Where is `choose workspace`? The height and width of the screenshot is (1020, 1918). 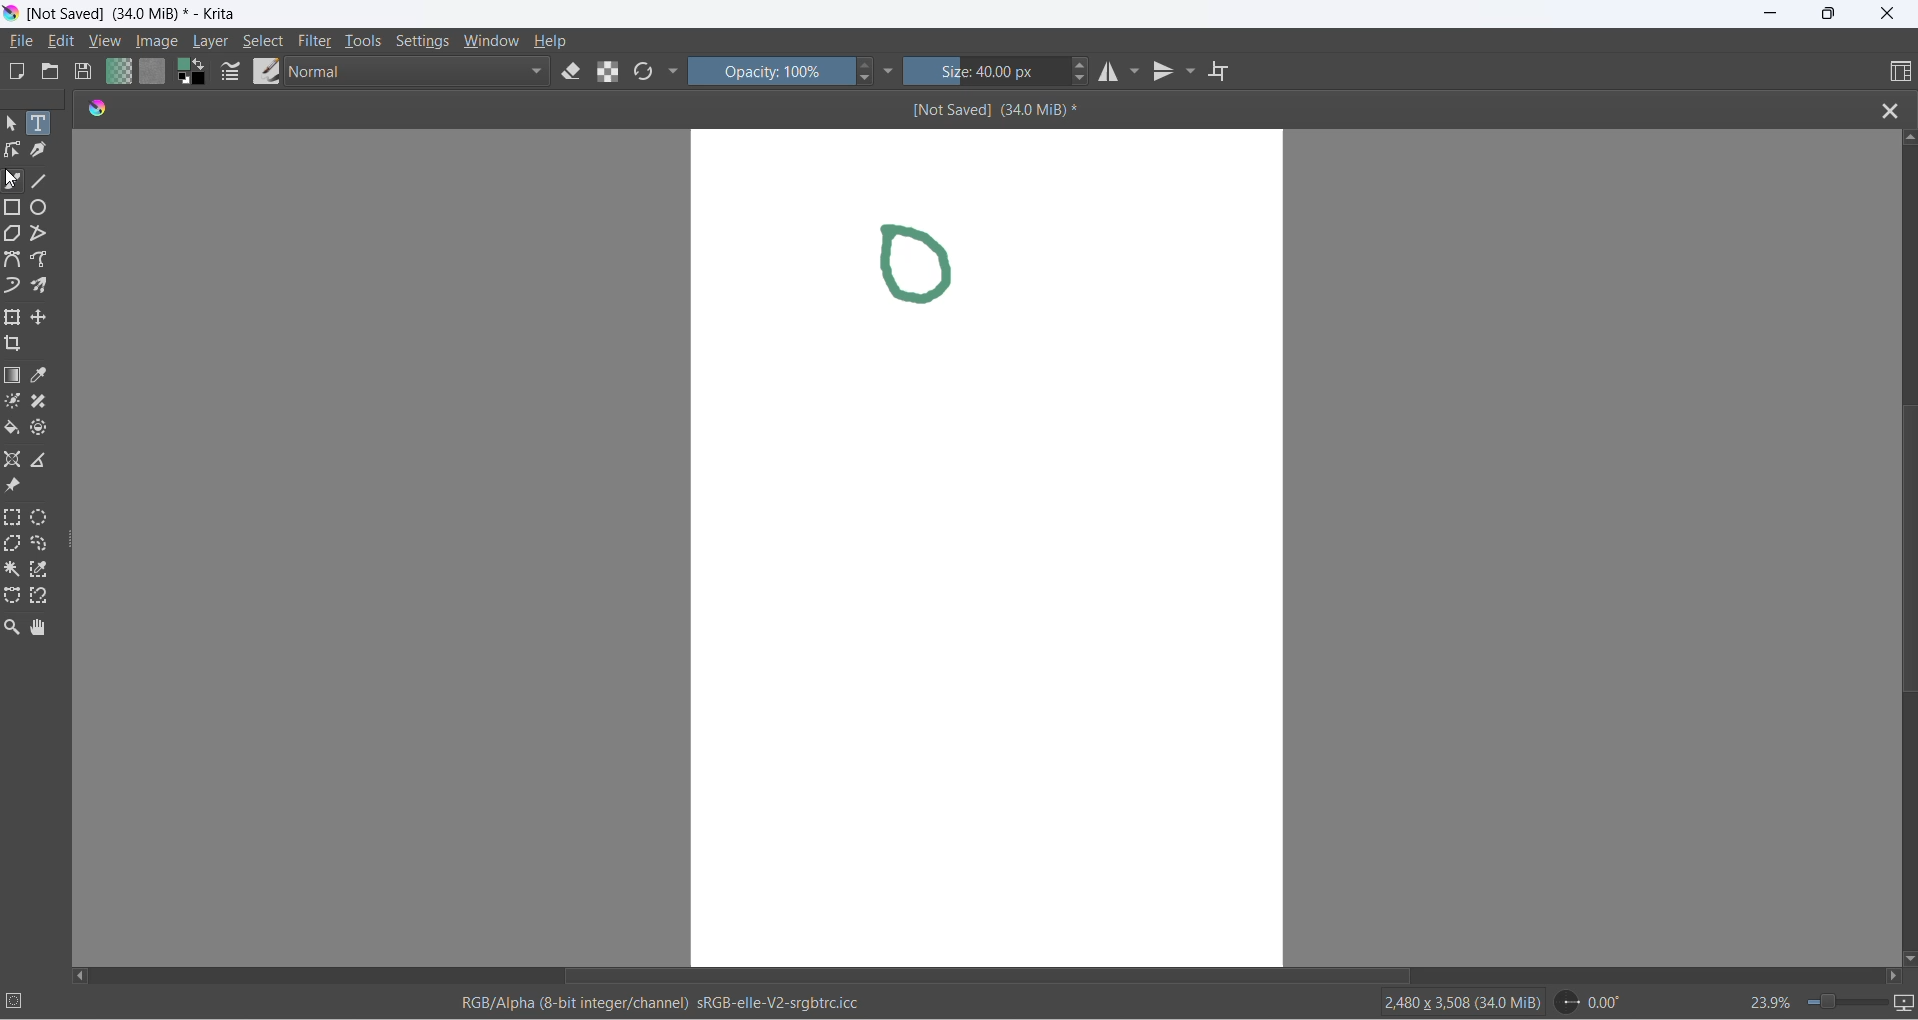 choose workspace is located at coordinates (1890, 71).